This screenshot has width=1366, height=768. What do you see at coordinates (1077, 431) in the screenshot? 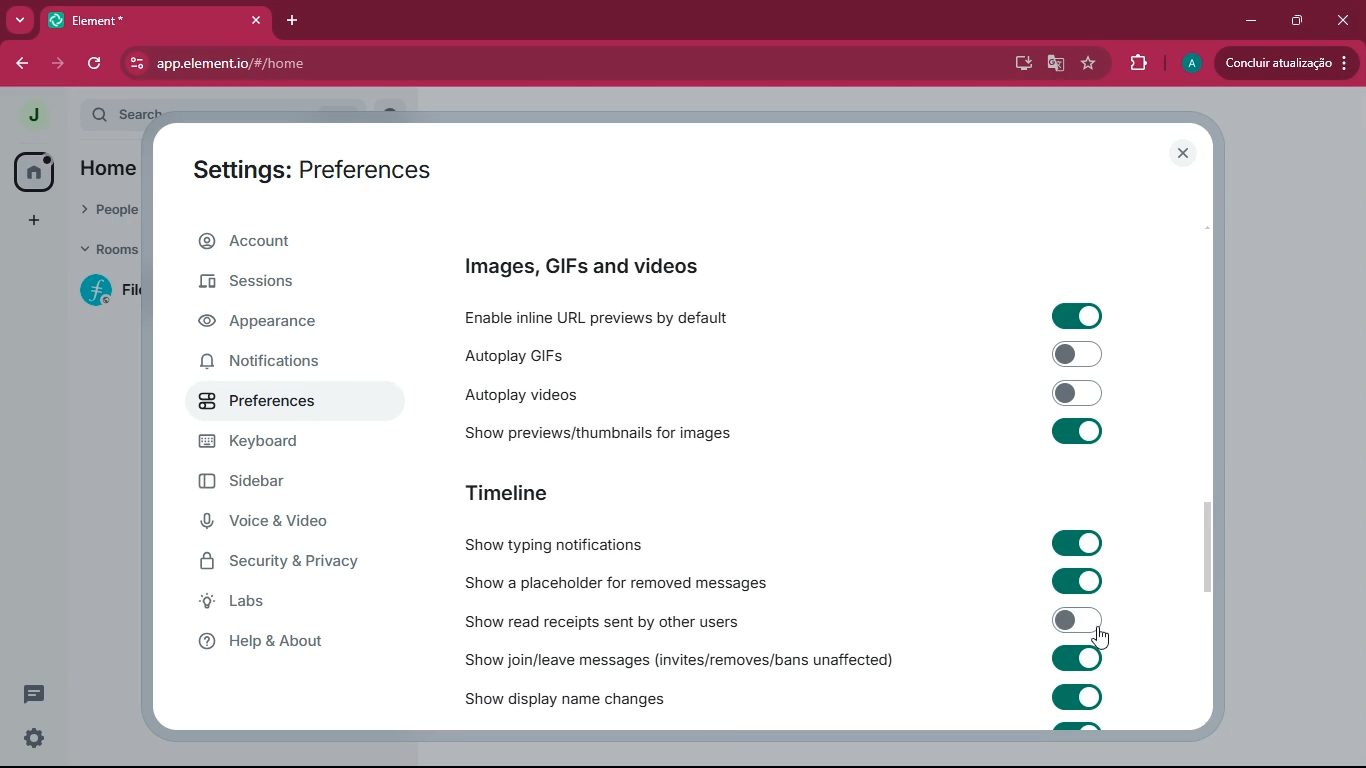
I see `toggle on/off` at bounding box center [1077, 431].